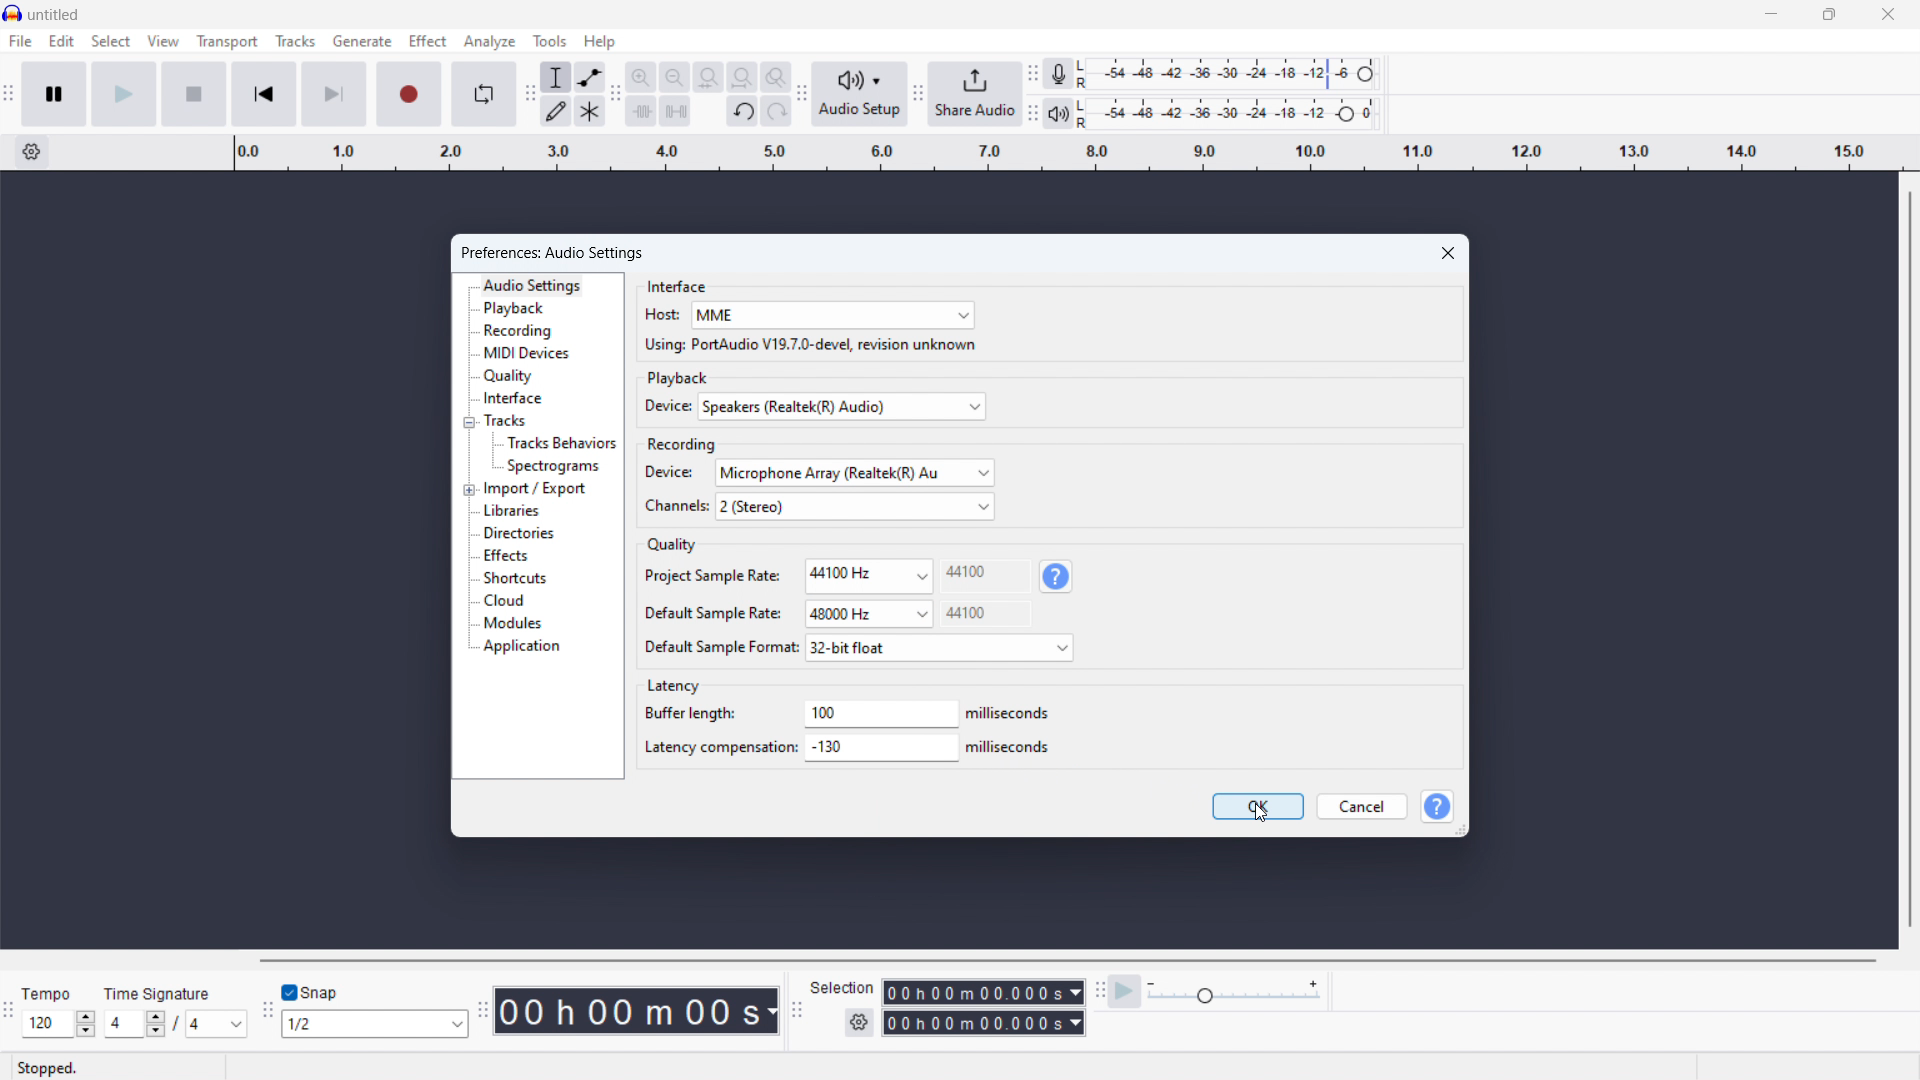 Image resolution: width=1920 pixels, height=1080 pixels. I want to click on zoom in, so click(640, 77).